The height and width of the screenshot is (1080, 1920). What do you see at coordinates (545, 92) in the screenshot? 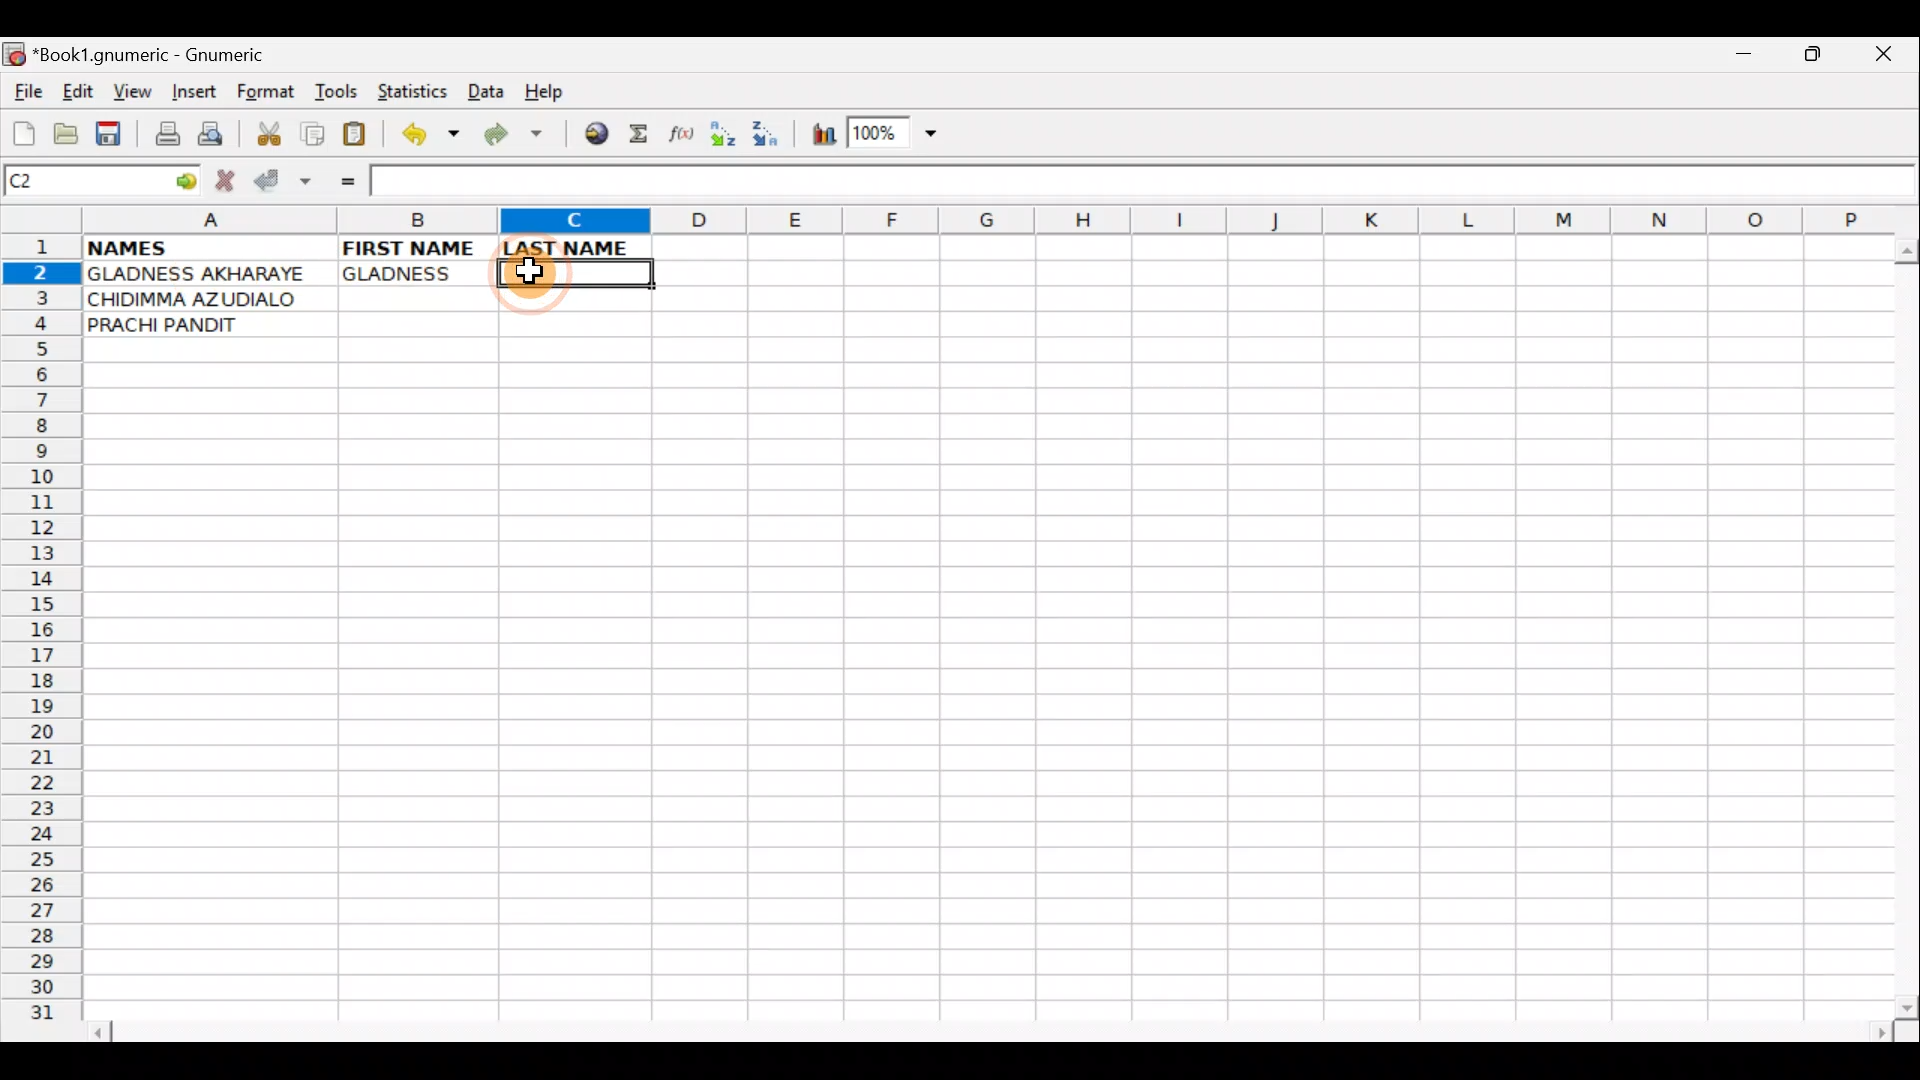
I see `Help` at bounding box center [545, 92].